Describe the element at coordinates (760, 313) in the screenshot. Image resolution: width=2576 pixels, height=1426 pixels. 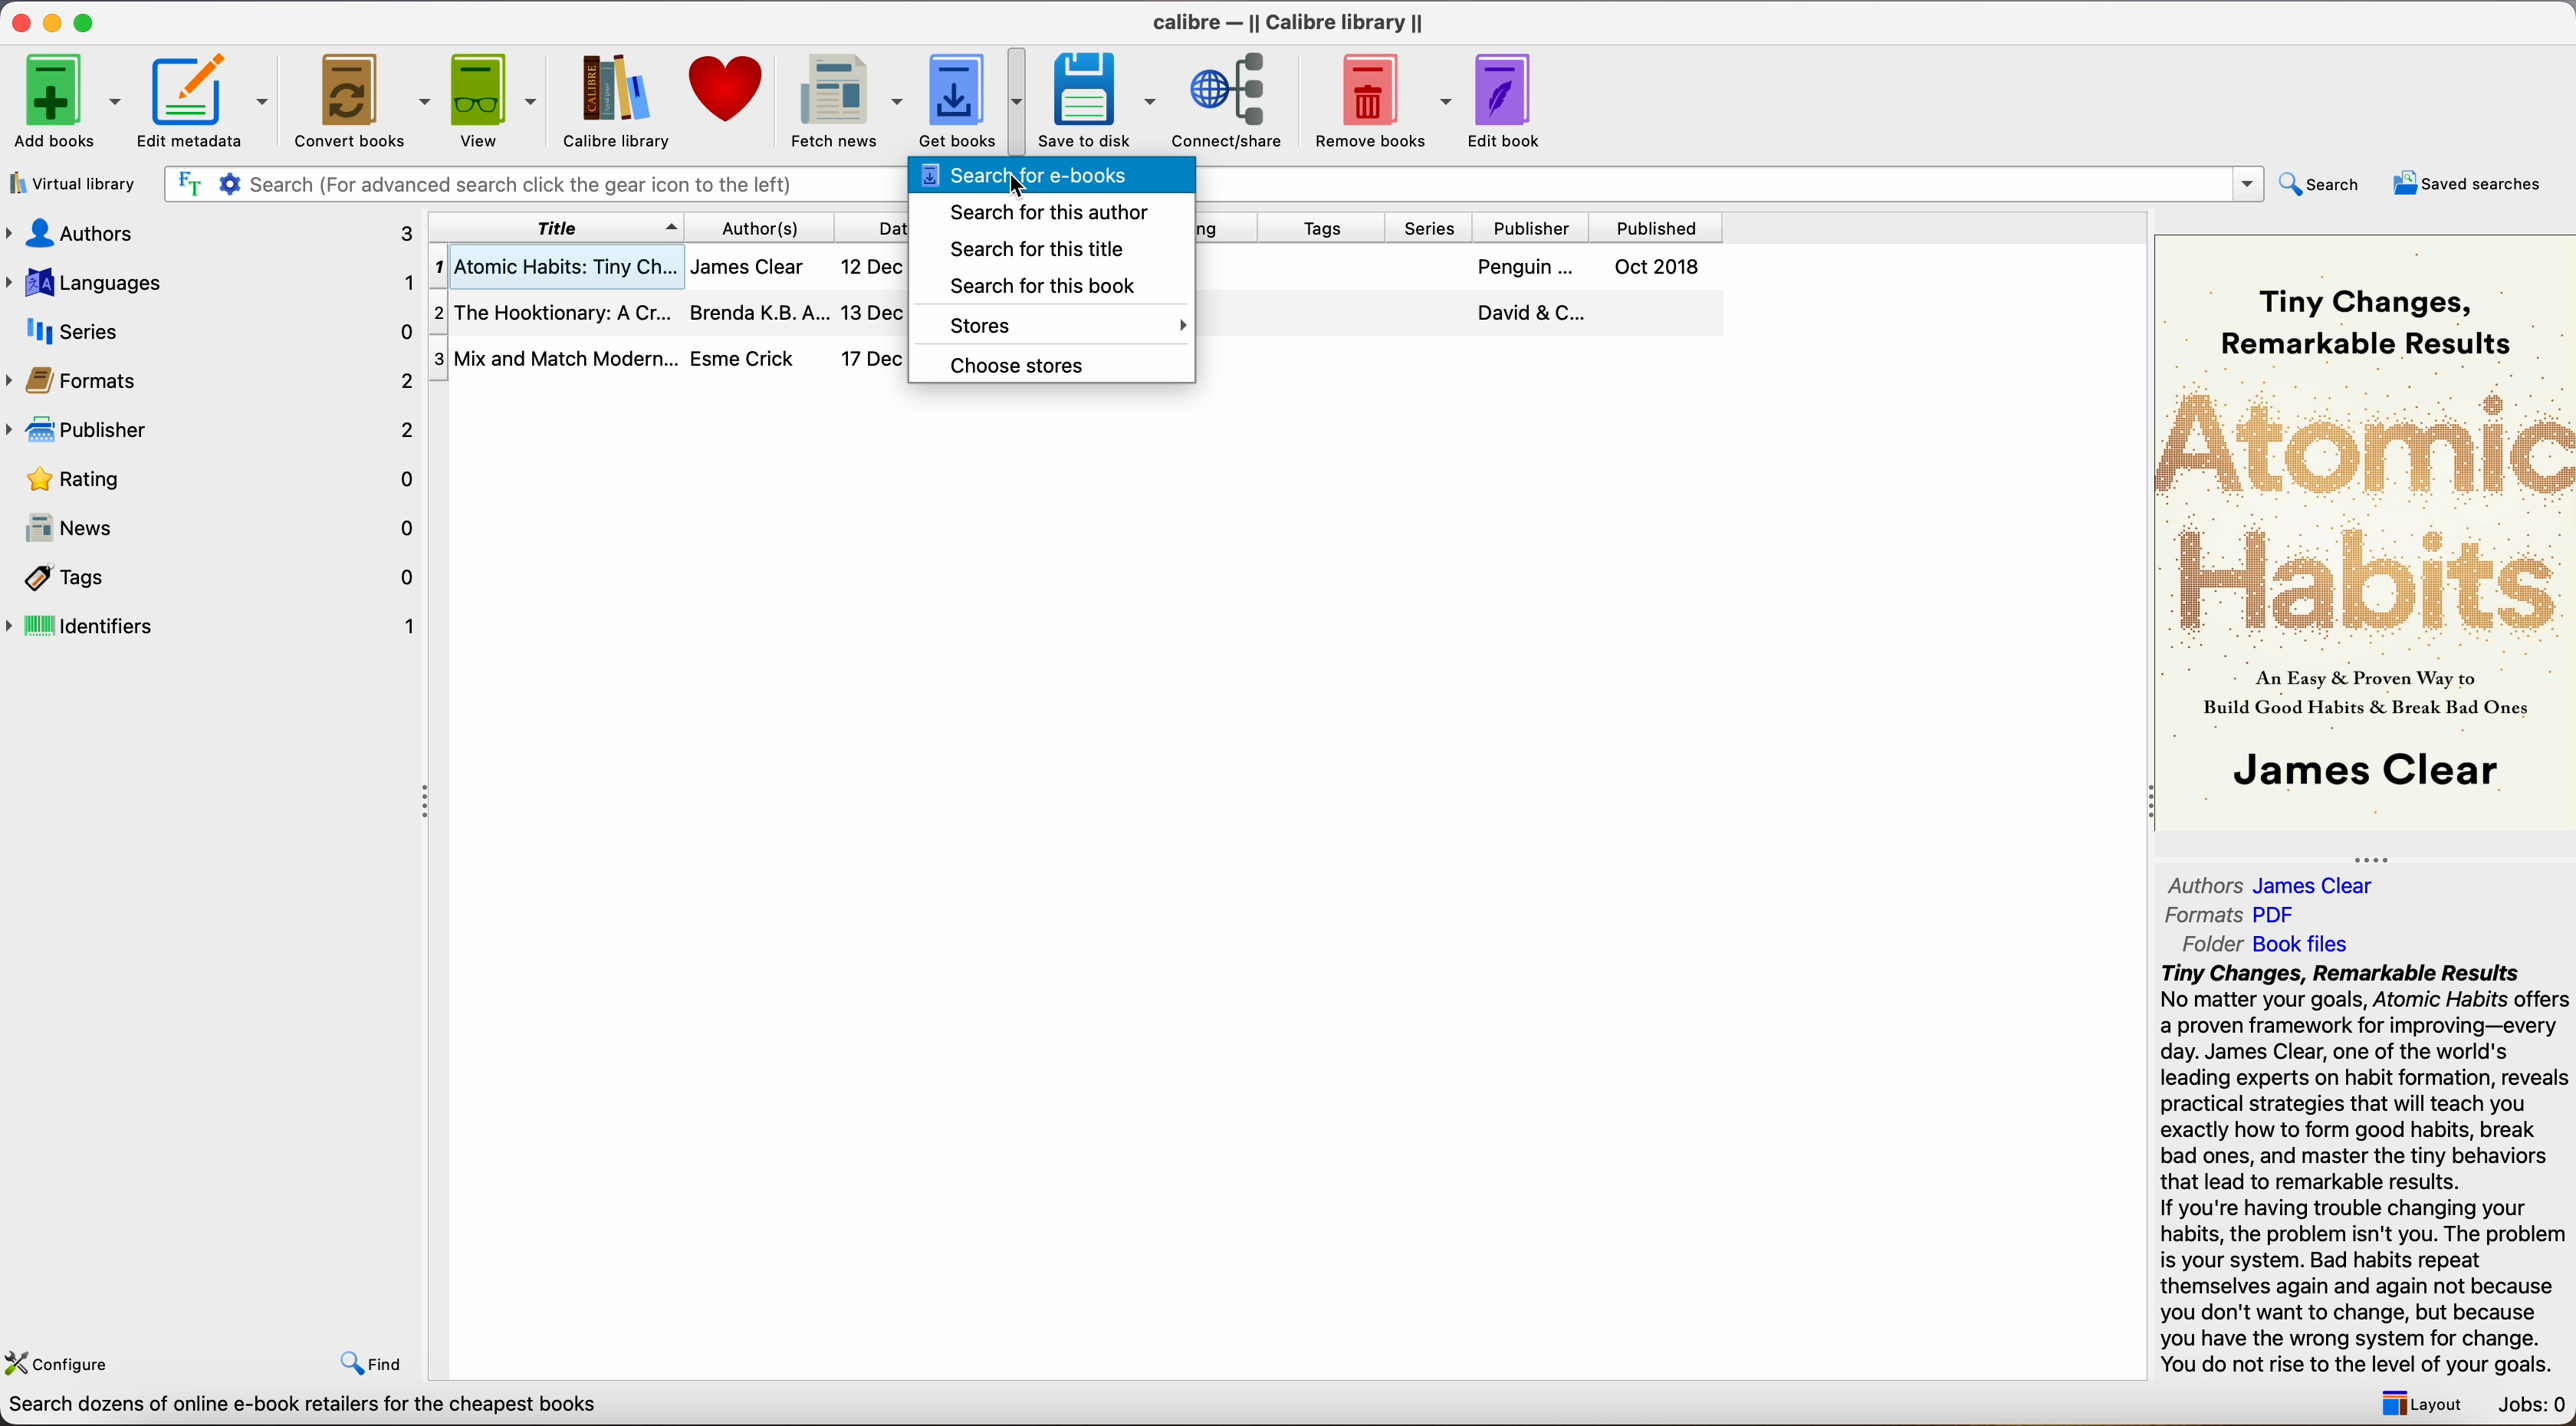
I see `Brenda K.B.A...` at that location.